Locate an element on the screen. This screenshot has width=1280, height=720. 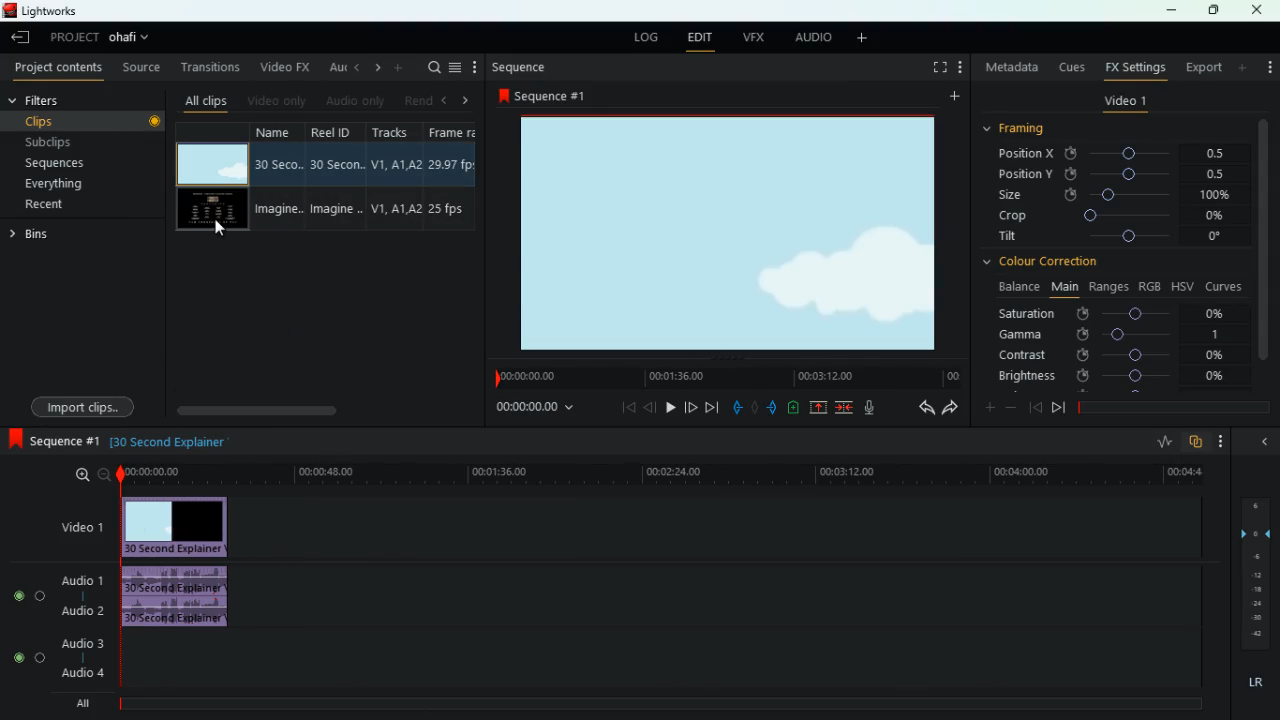
recent is located at coordinates (66, 204).